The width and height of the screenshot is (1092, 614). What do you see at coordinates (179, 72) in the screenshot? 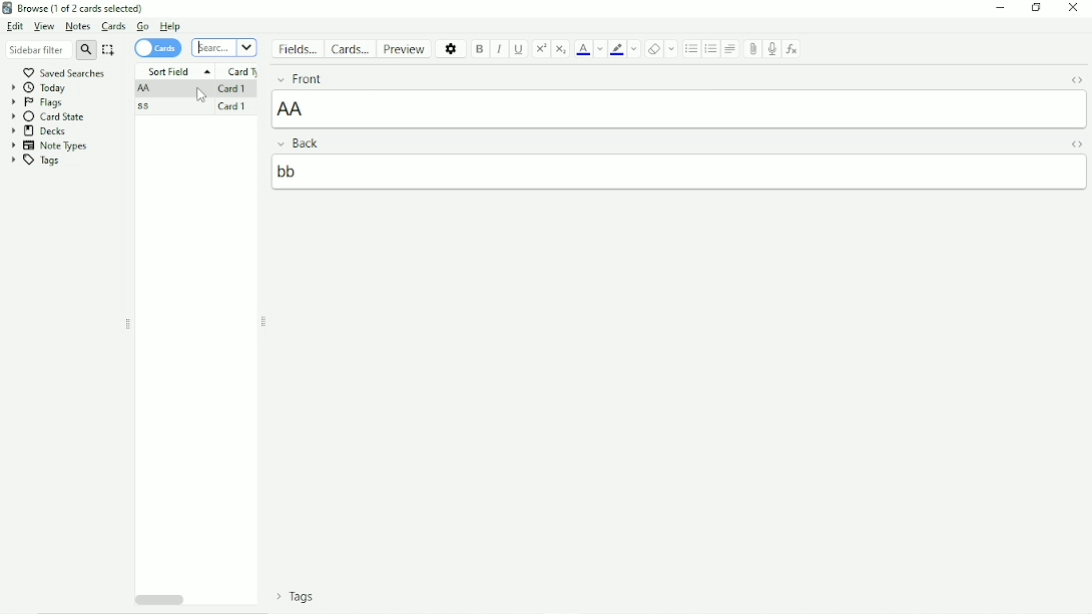
I see `Sort Field` at bounding box center [179, 72].